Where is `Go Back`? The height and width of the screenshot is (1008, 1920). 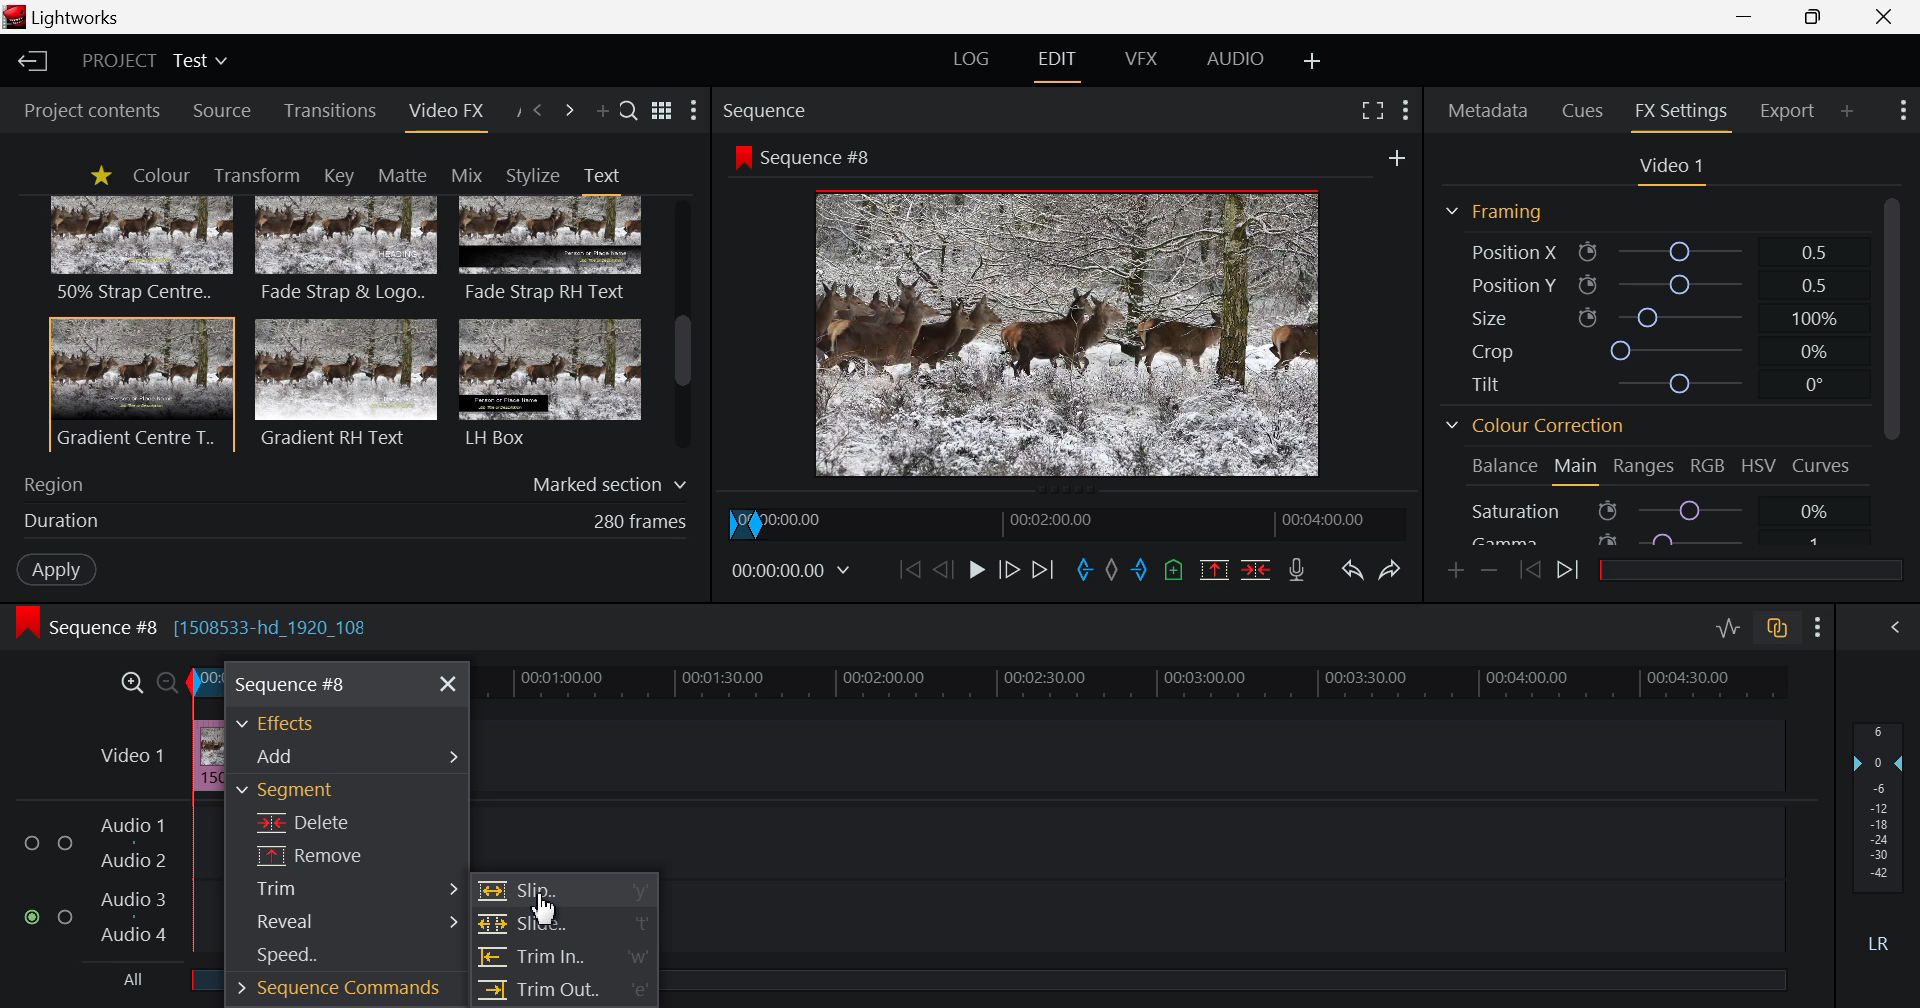
Go Back is located at coordinates (943, 569).